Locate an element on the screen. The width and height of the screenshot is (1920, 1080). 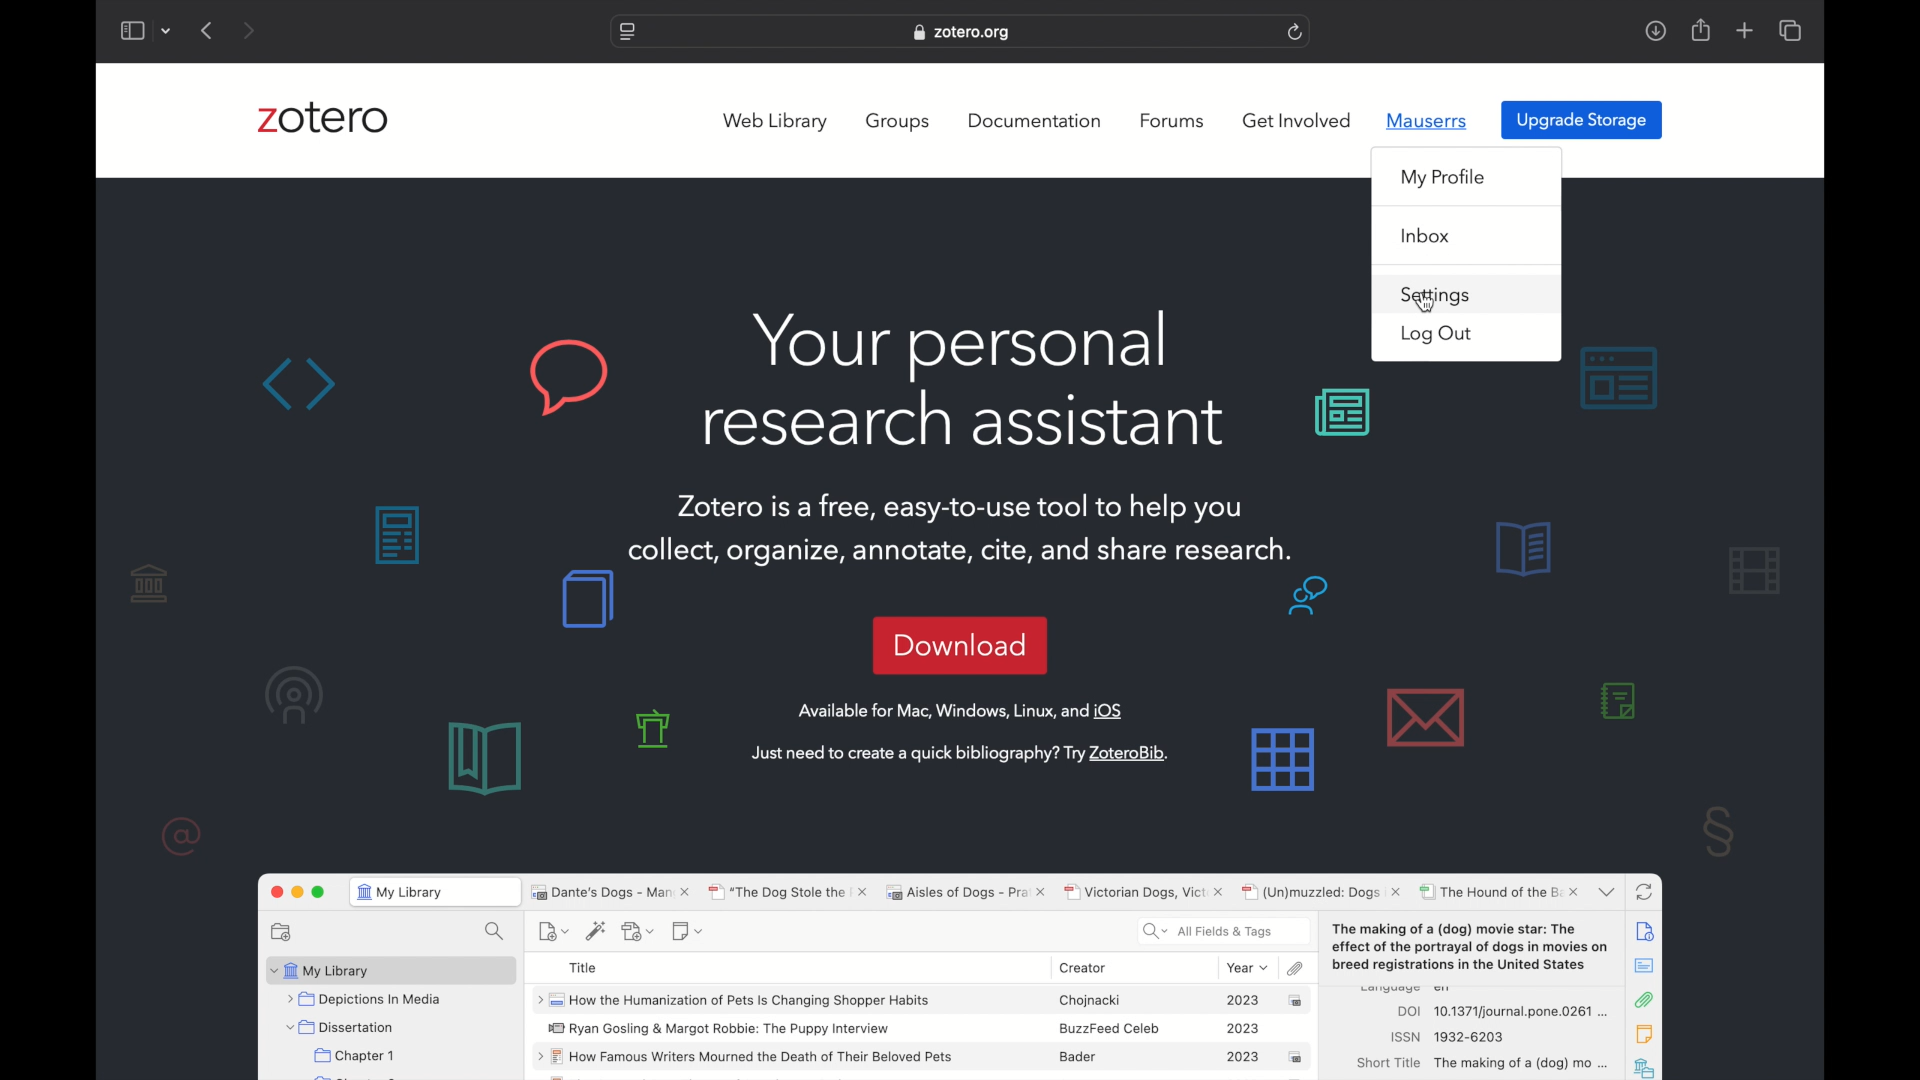
groups is located at coordinates (900, 122).